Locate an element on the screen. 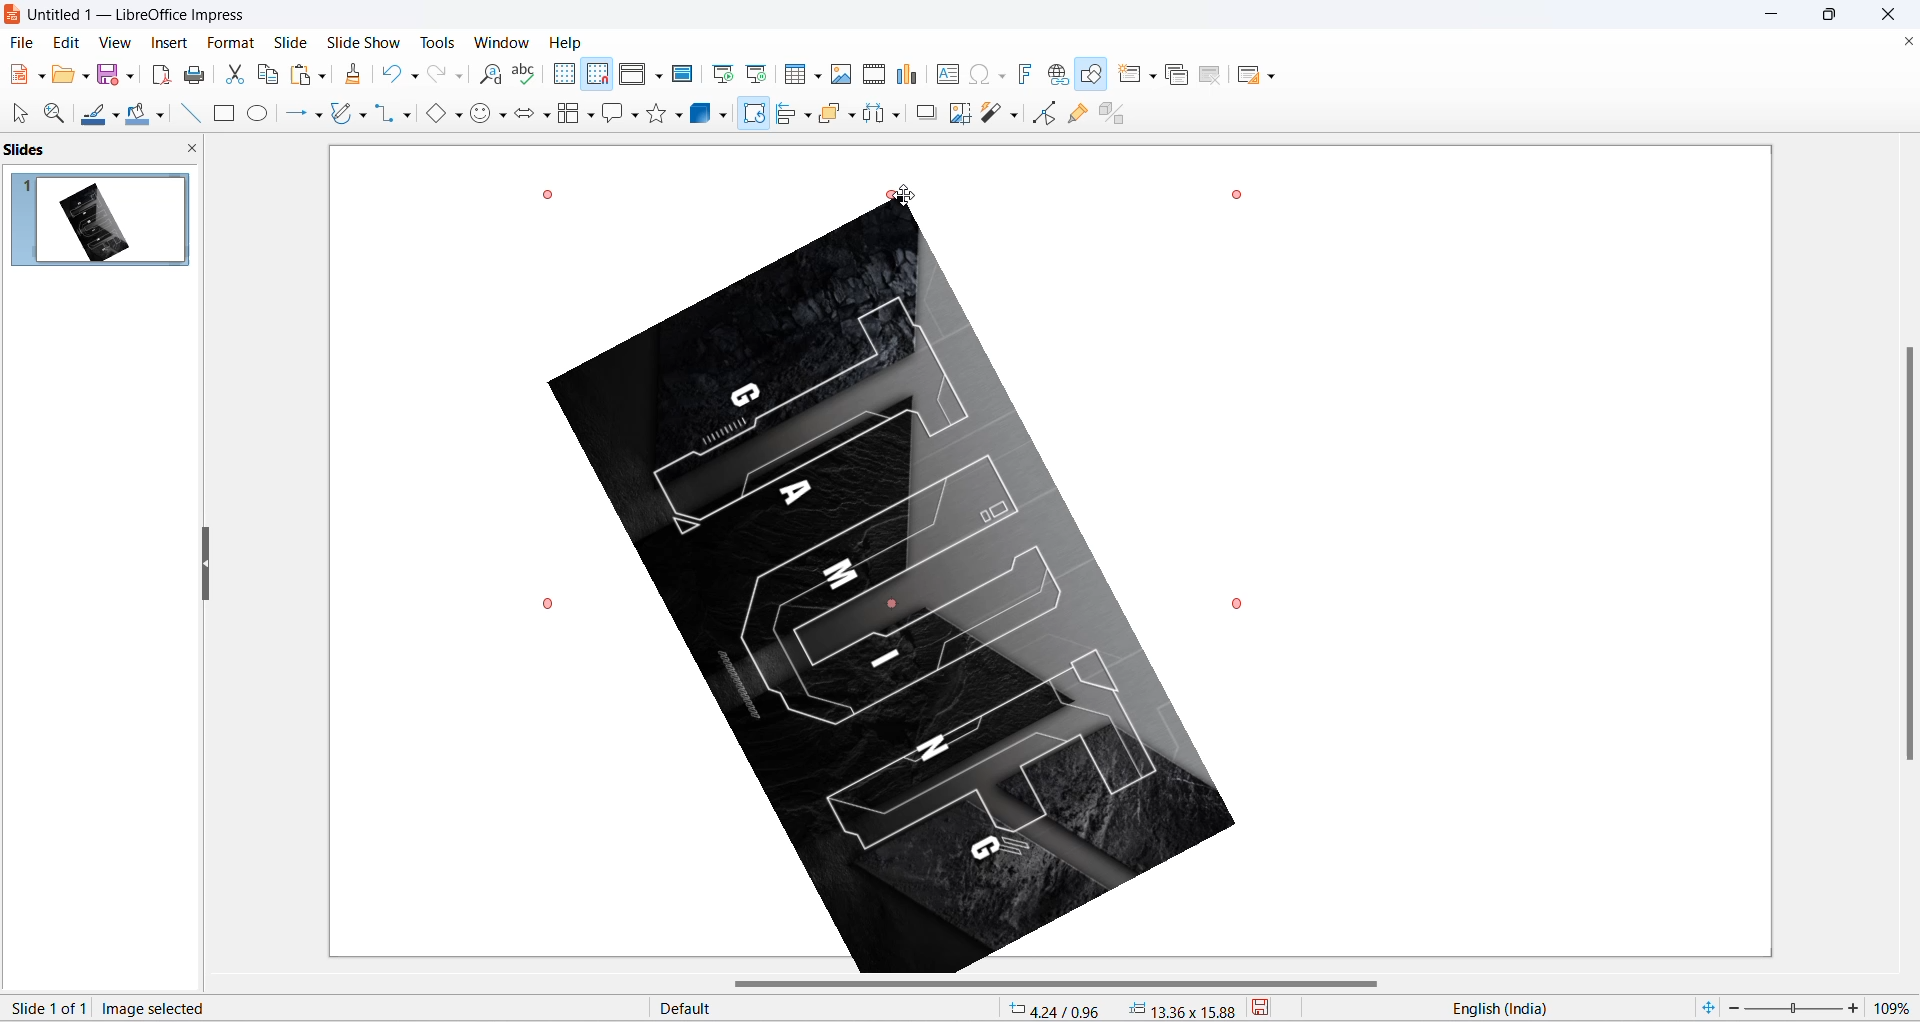 Image resolution: width=1920 pixels, height=1022 pixels. line and arrows options is located at coordinates (317, 116).